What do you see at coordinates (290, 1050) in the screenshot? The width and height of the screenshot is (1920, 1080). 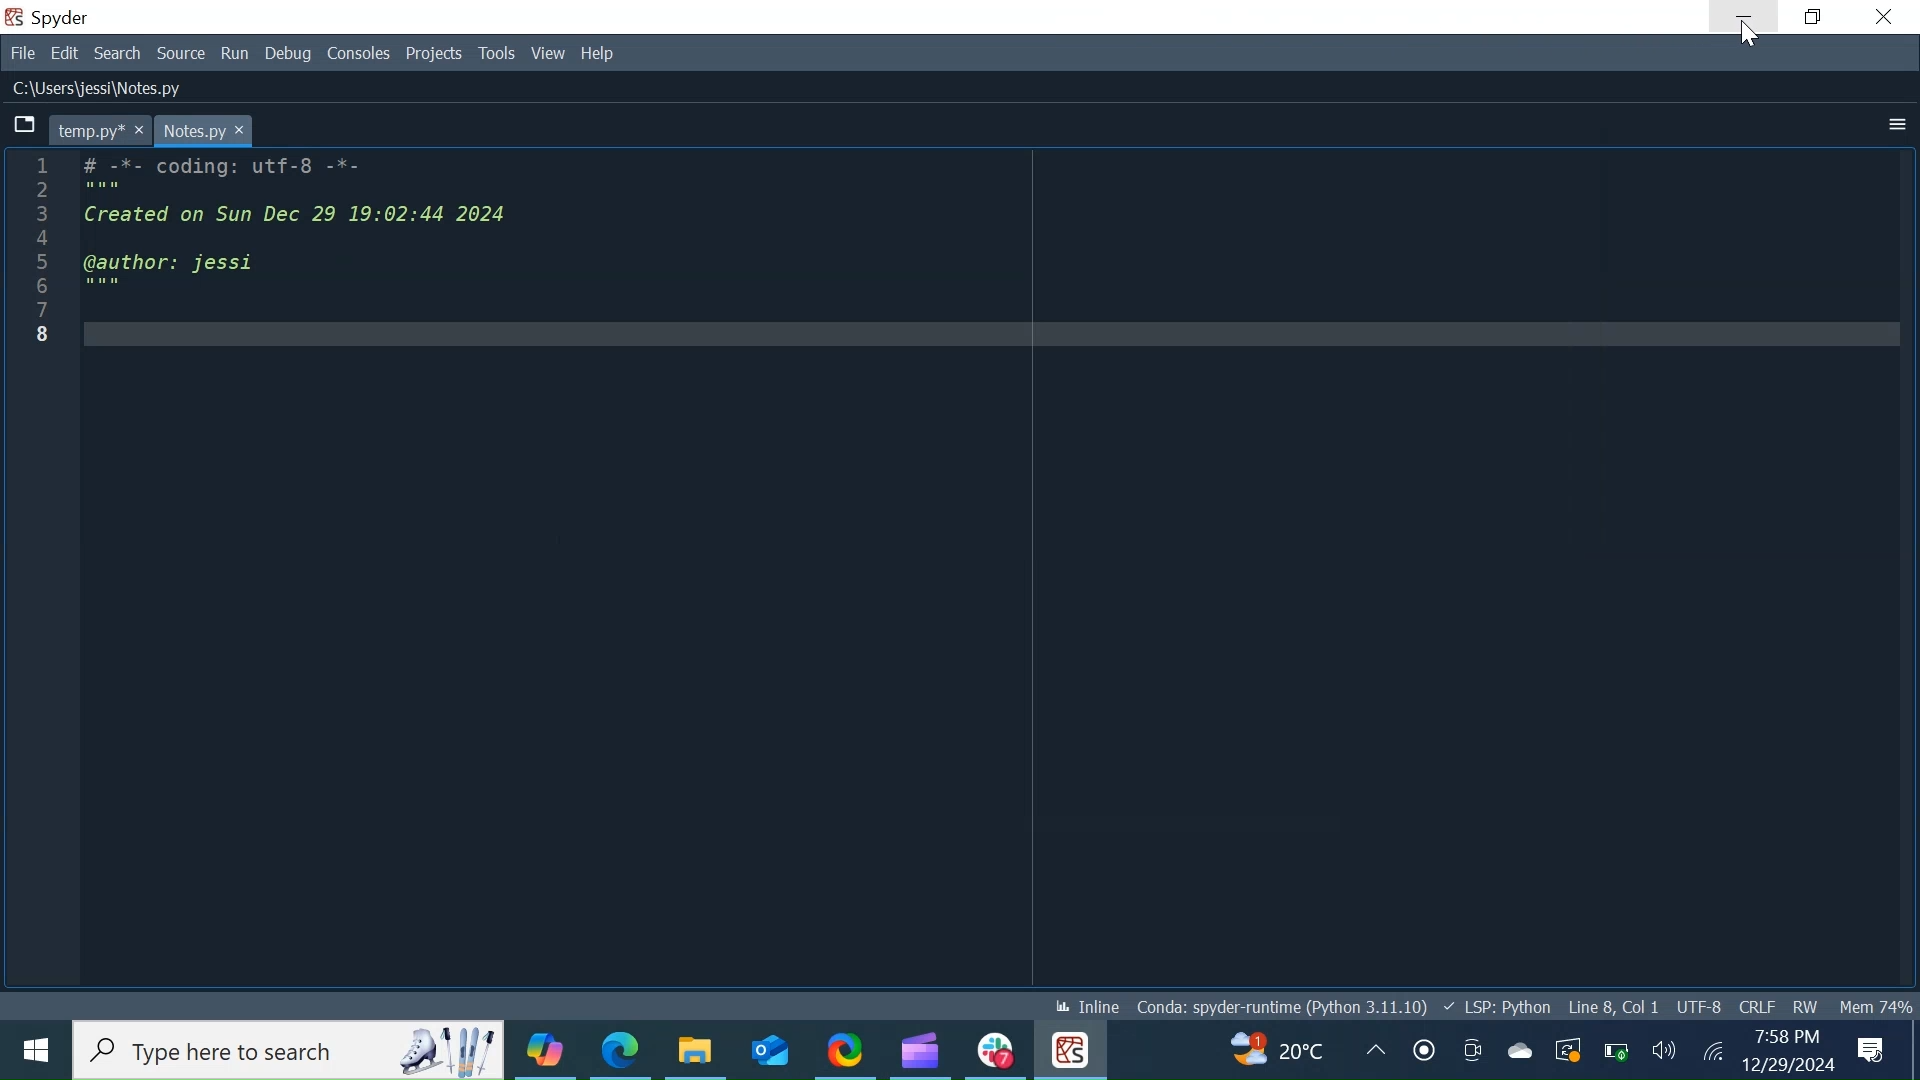 I see `Type here to search` at bounding box center [290, 1050].